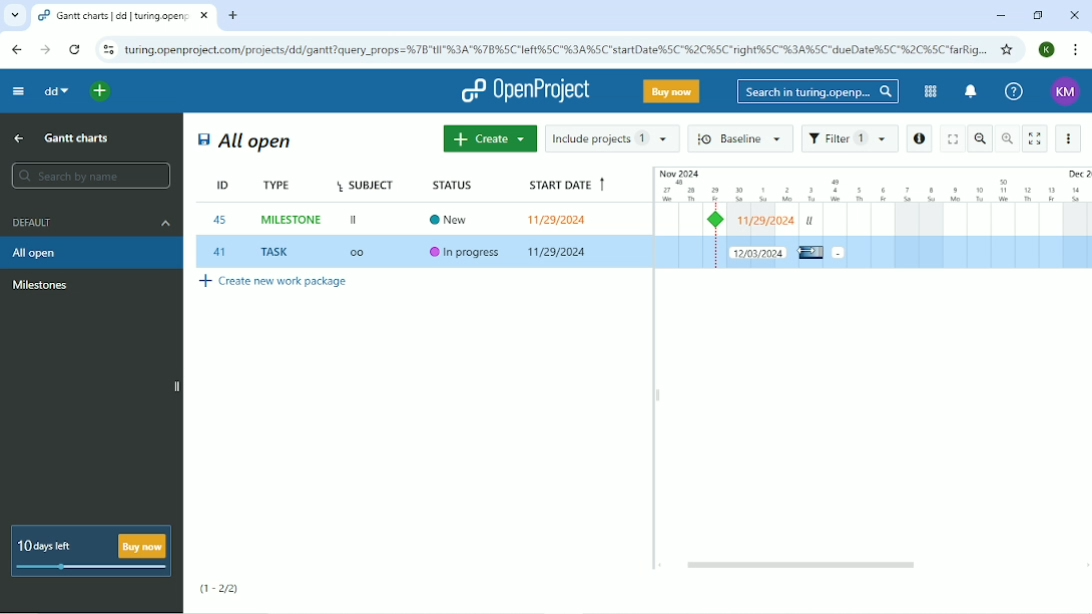 This screenshot has height=614, width=1092. What do you see at coordinates (1046, 50) in the screenshot?
I see `Account` at bounding box center [1046, 50].